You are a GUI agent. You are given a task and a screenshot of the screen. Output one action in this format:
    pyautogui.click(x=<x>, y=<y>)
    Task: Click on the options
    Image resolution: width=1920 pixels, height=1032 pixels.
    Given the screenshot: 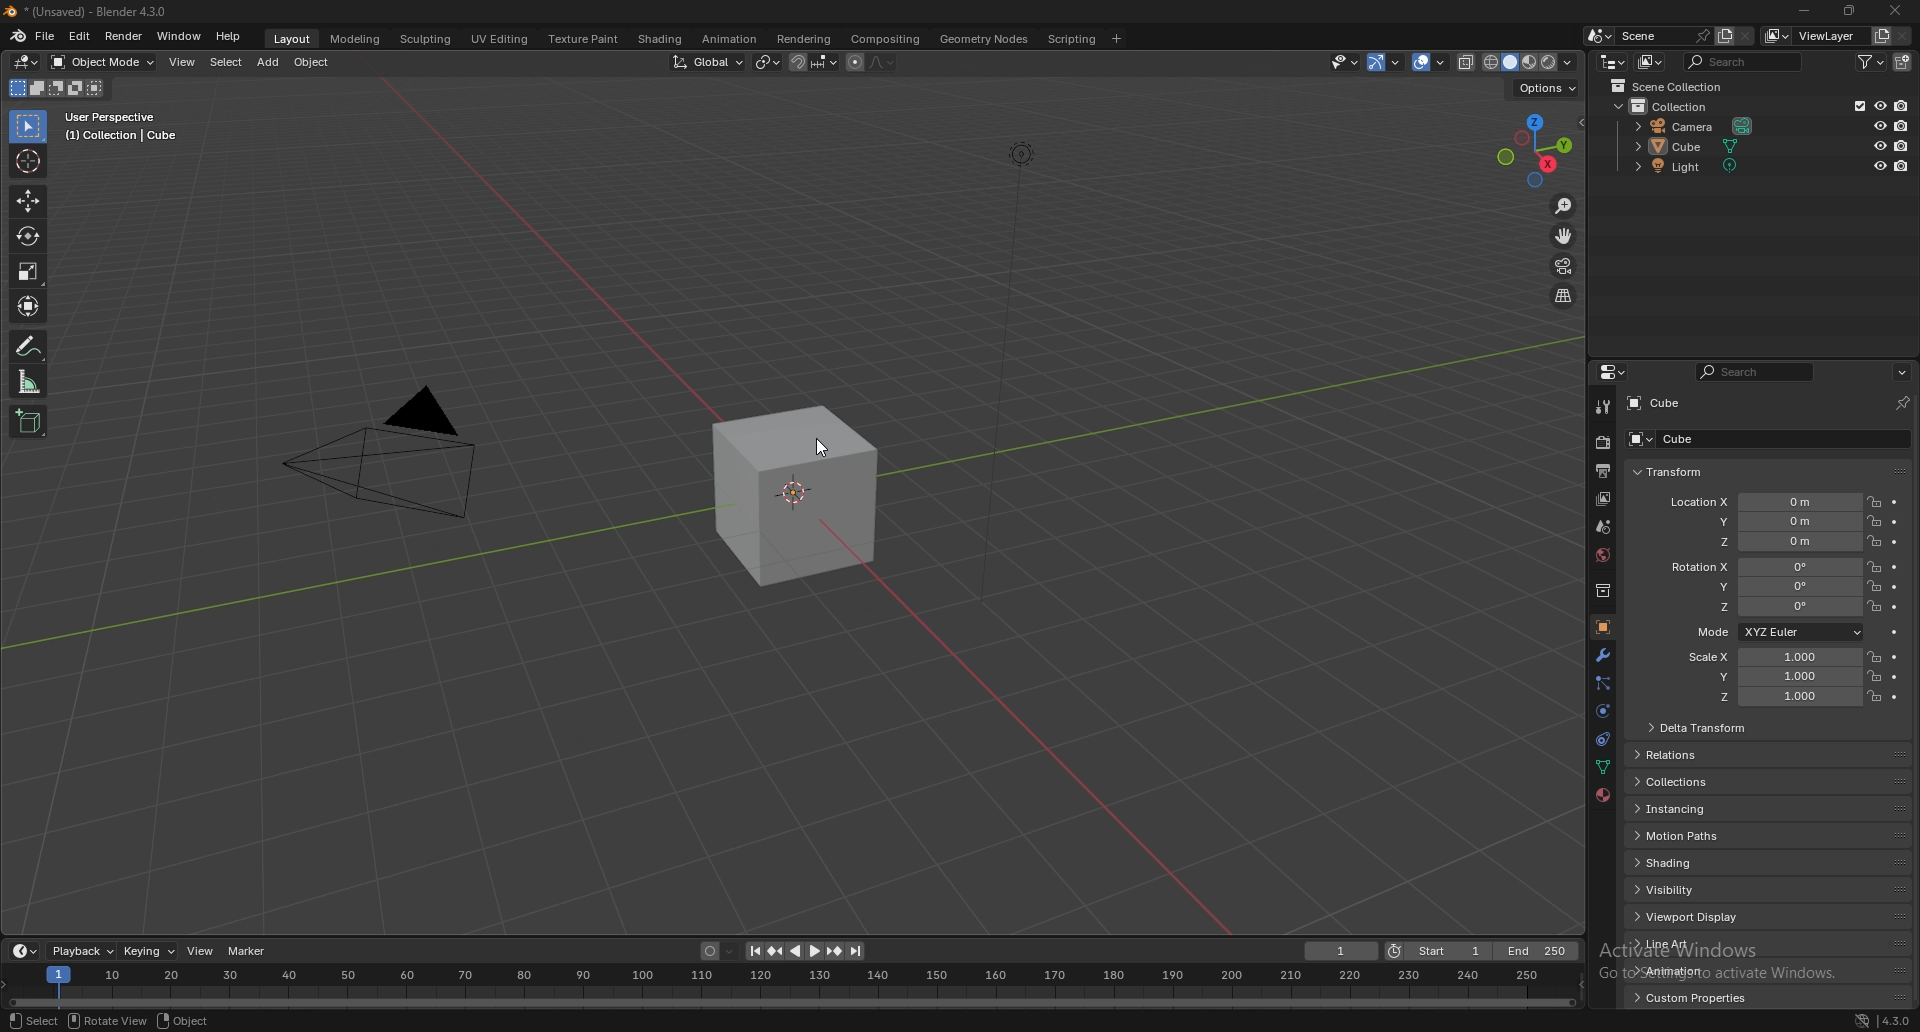 What is the action you would take?
    pyautogui.click(x=1546, y=90)
    